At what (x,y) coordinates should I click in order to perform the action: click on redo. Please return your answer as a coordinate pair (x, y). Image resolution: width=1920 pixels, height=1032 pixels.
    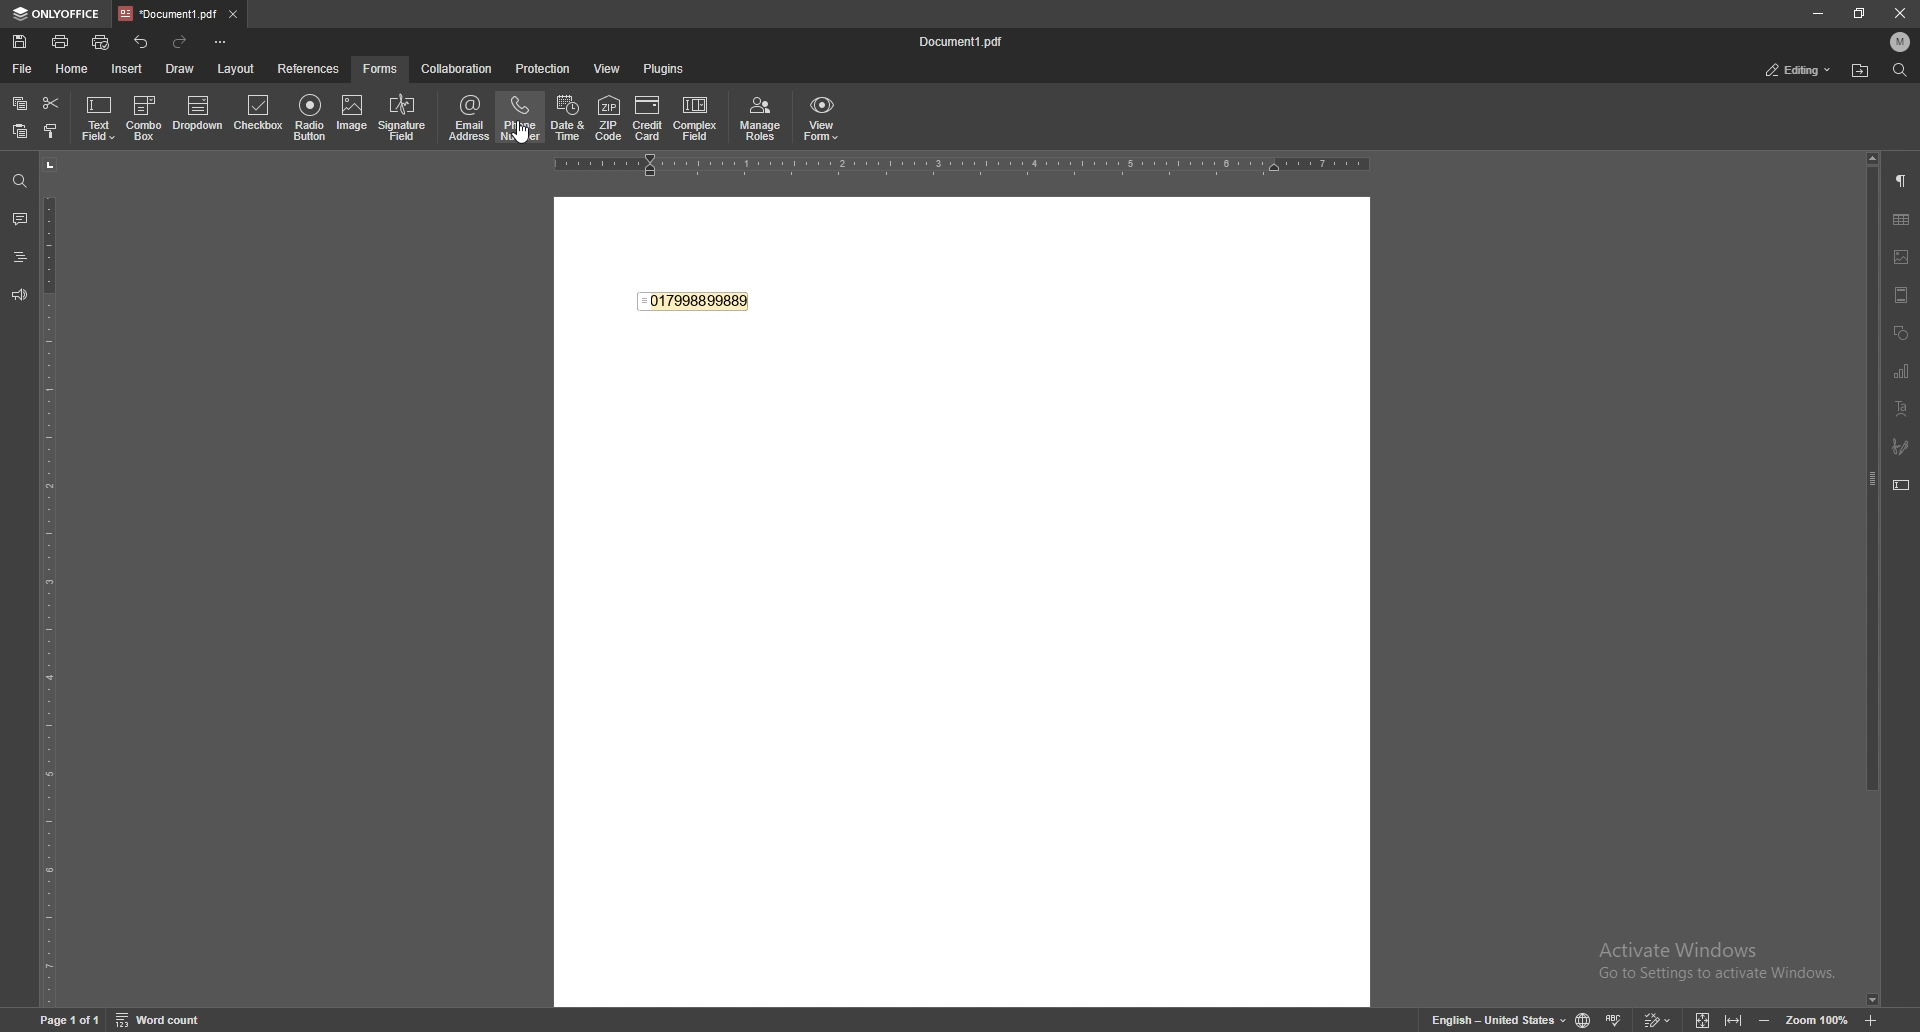
    Looking at the image, I should click on (180, 42).